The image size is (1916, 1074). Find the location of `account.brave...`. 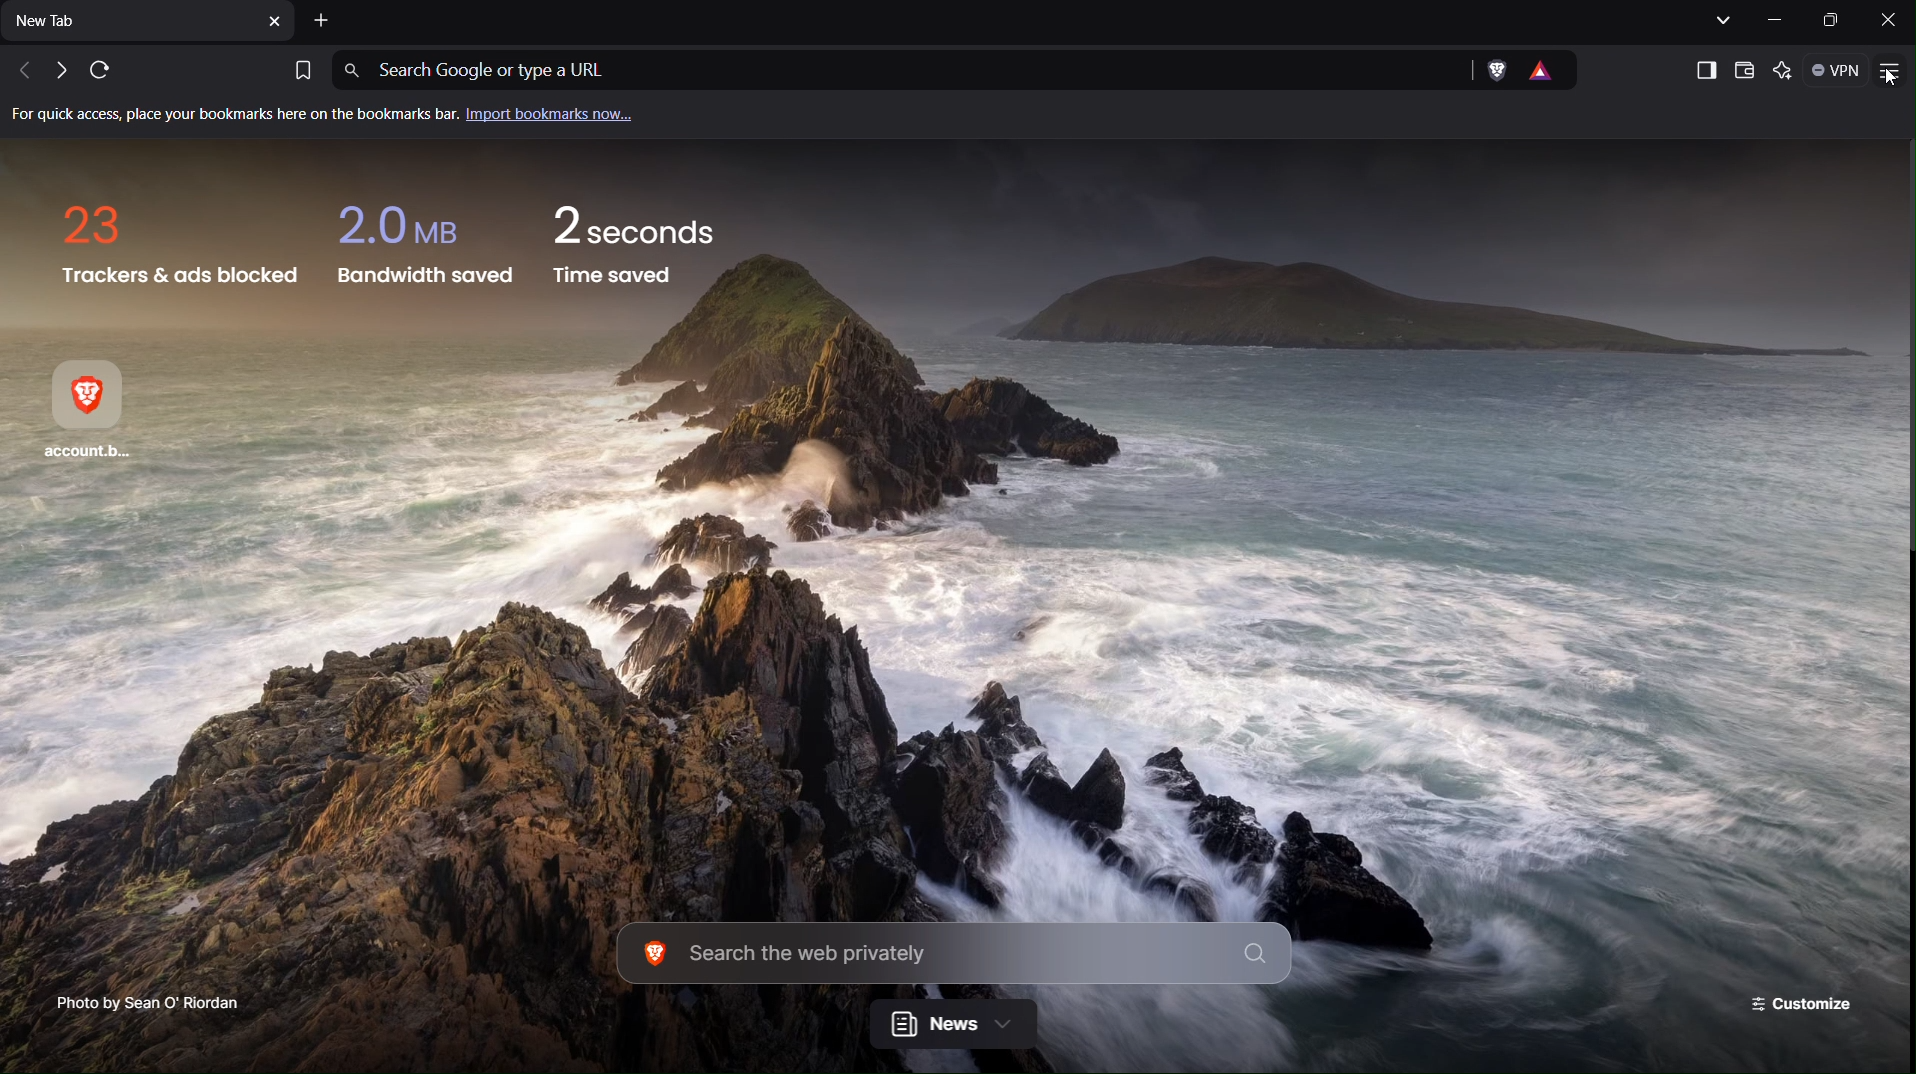

account.brave... is located at coordinates (100, 413).